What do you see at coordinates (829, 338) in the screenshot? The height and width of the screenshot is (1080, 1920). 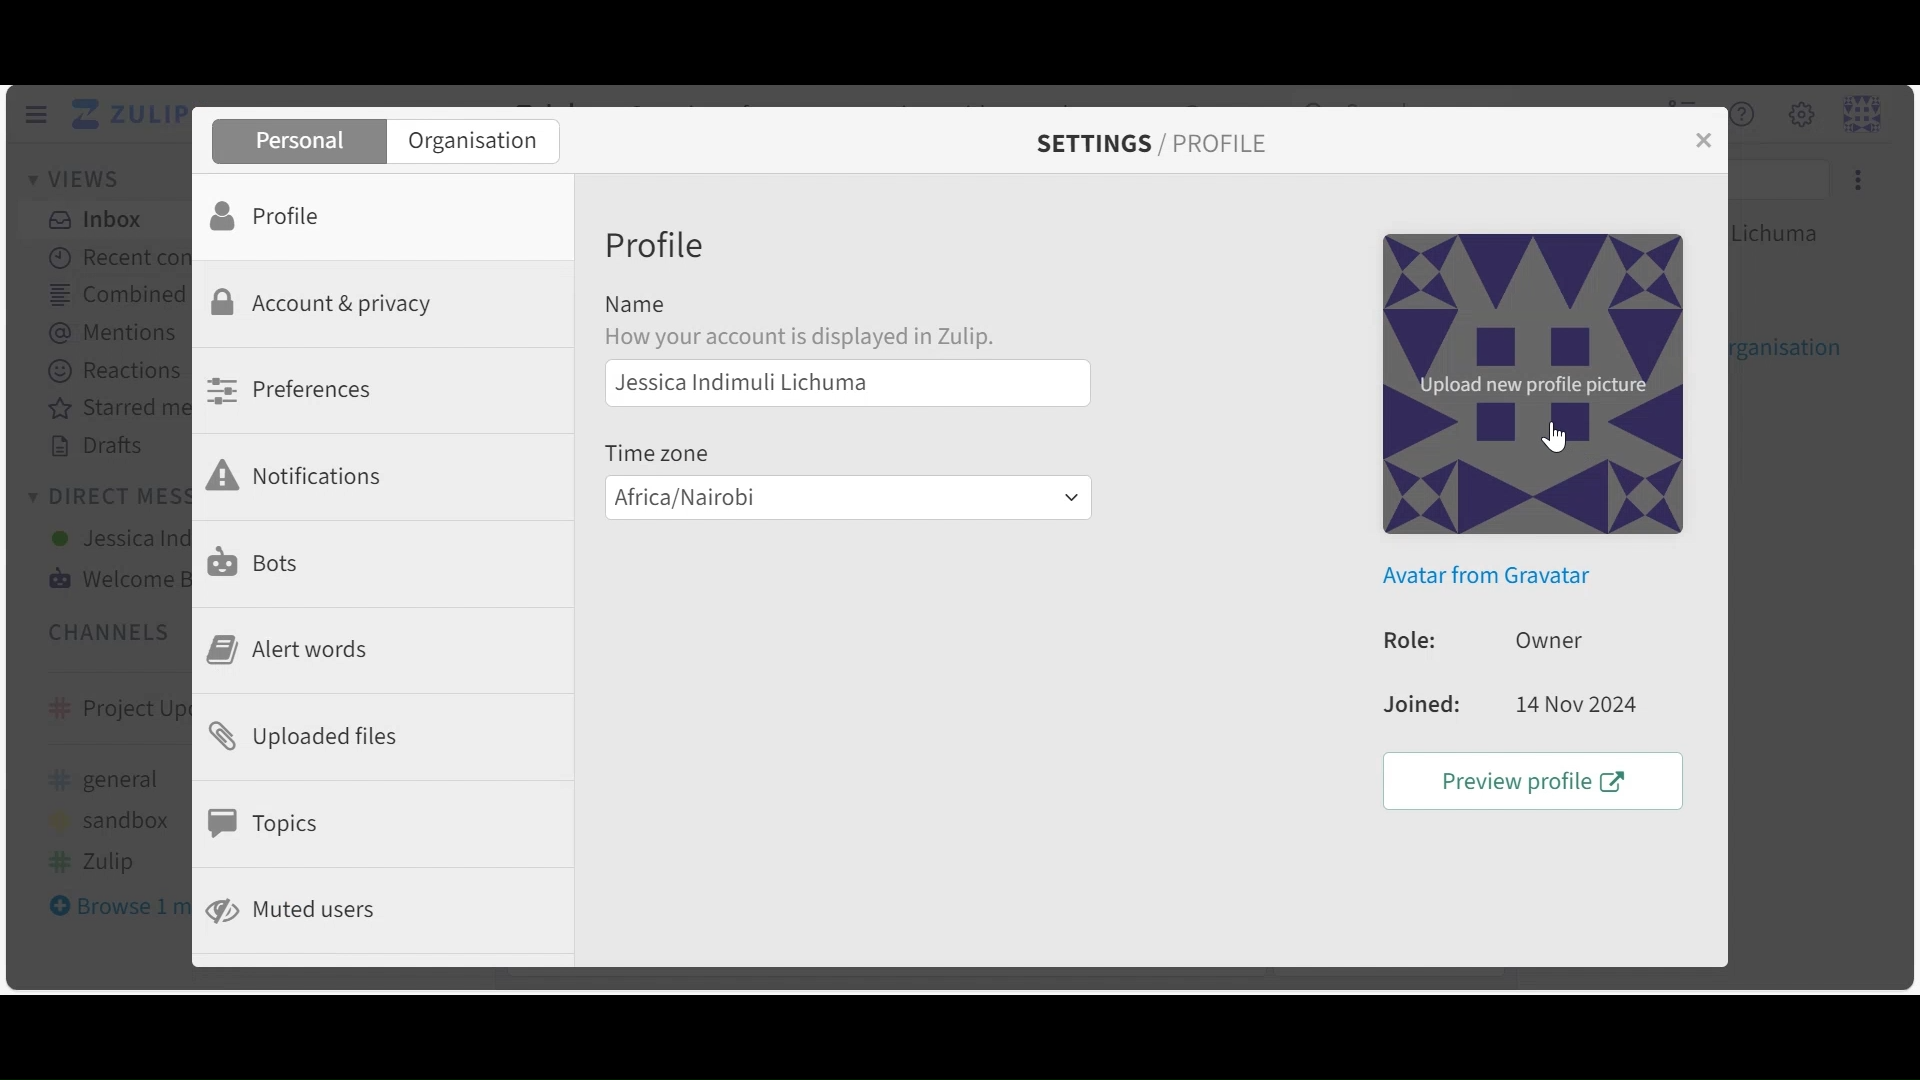 I see `text` at bounding box center [829, 338].